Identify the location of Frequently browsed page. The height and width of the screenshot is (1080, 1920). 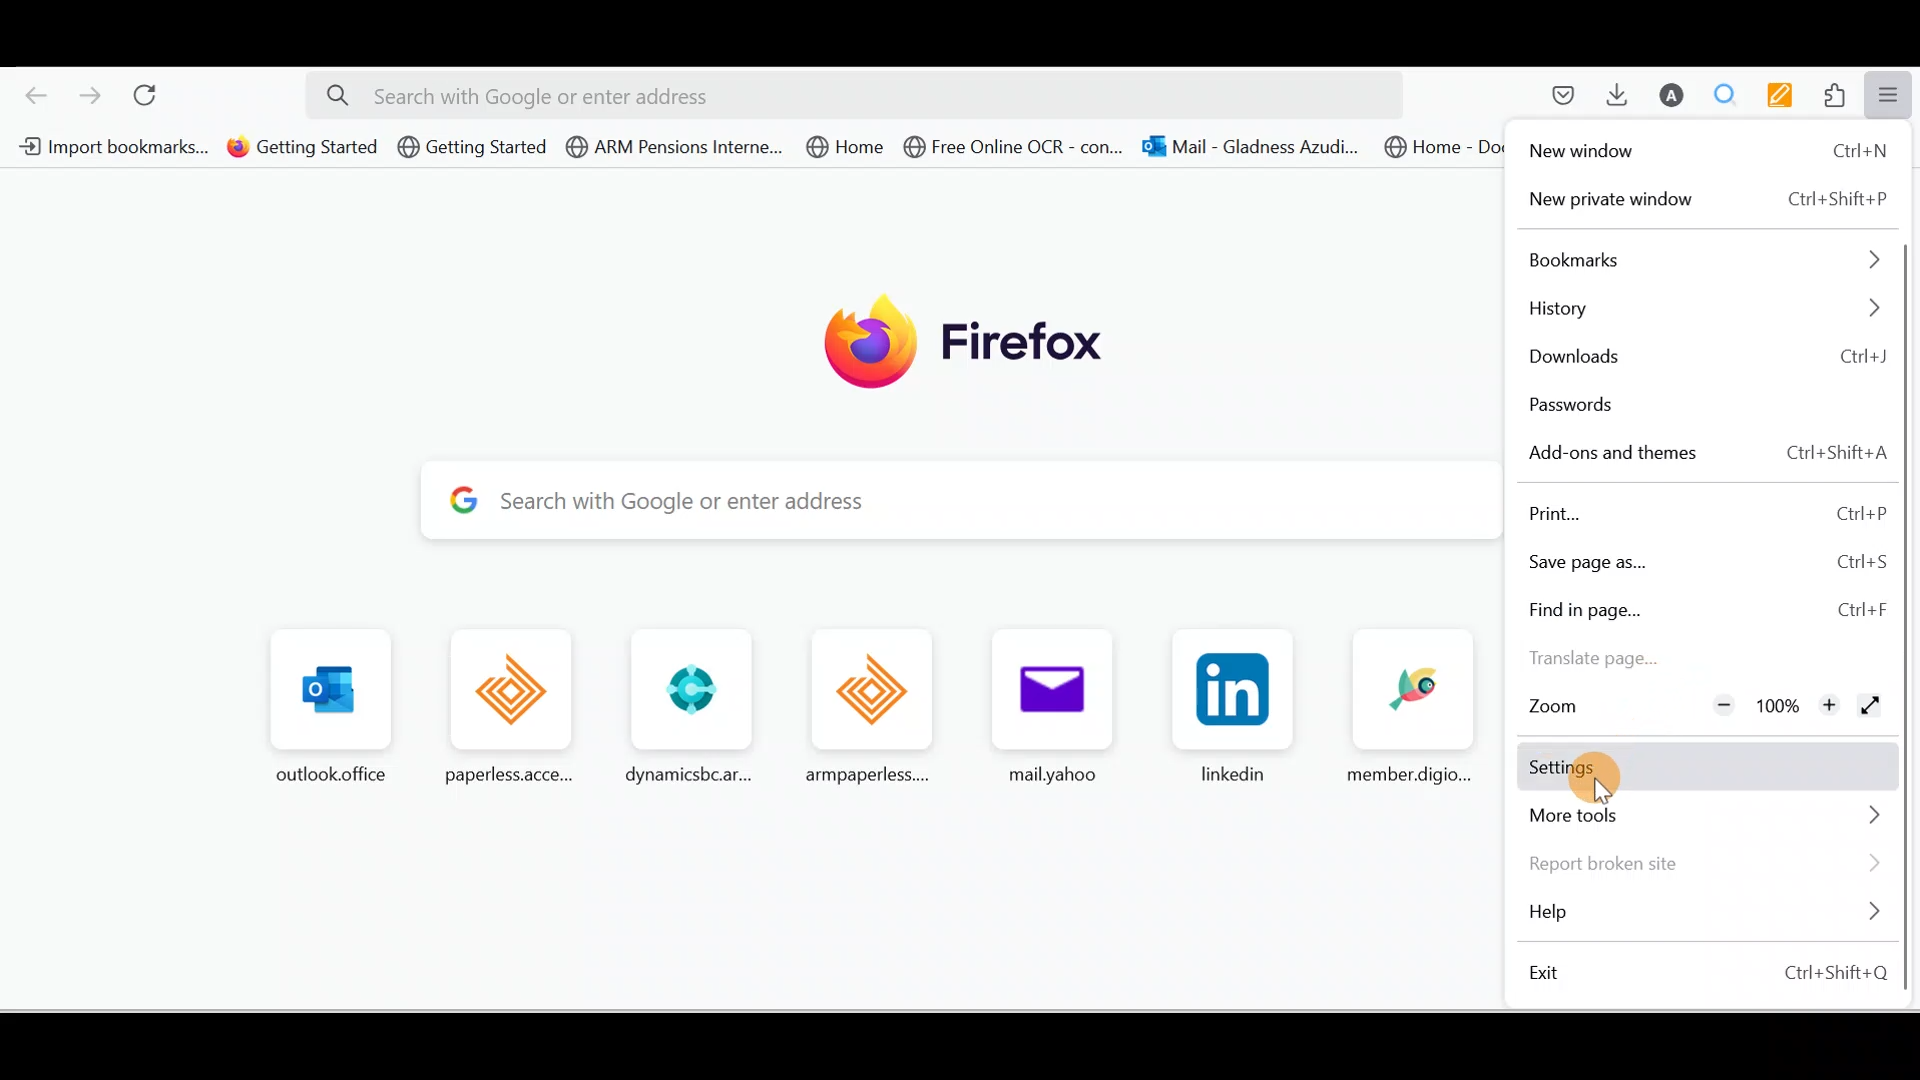
(1044, 703).